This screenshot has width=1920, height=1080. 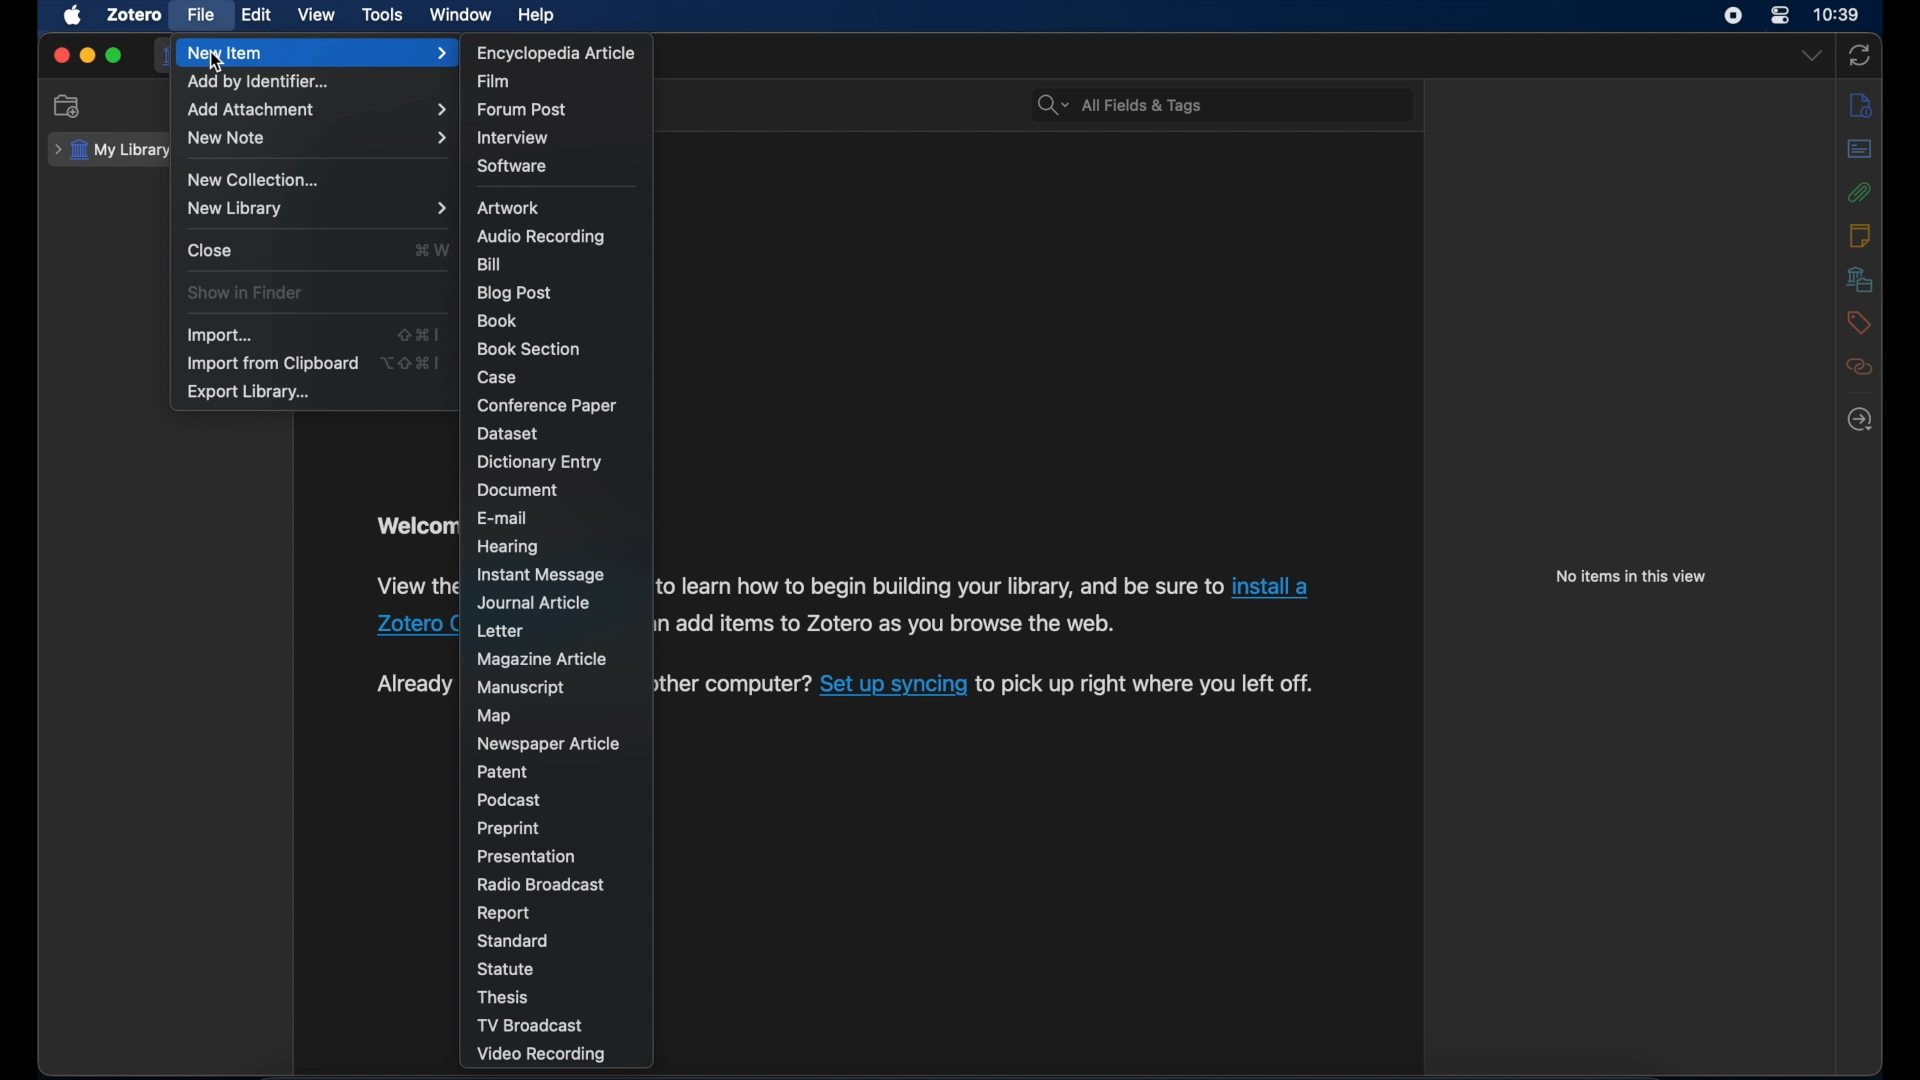 What do you see at coordinates (508, 968) in the screenshot?
I see `statue` at bounding box center [508, 968].